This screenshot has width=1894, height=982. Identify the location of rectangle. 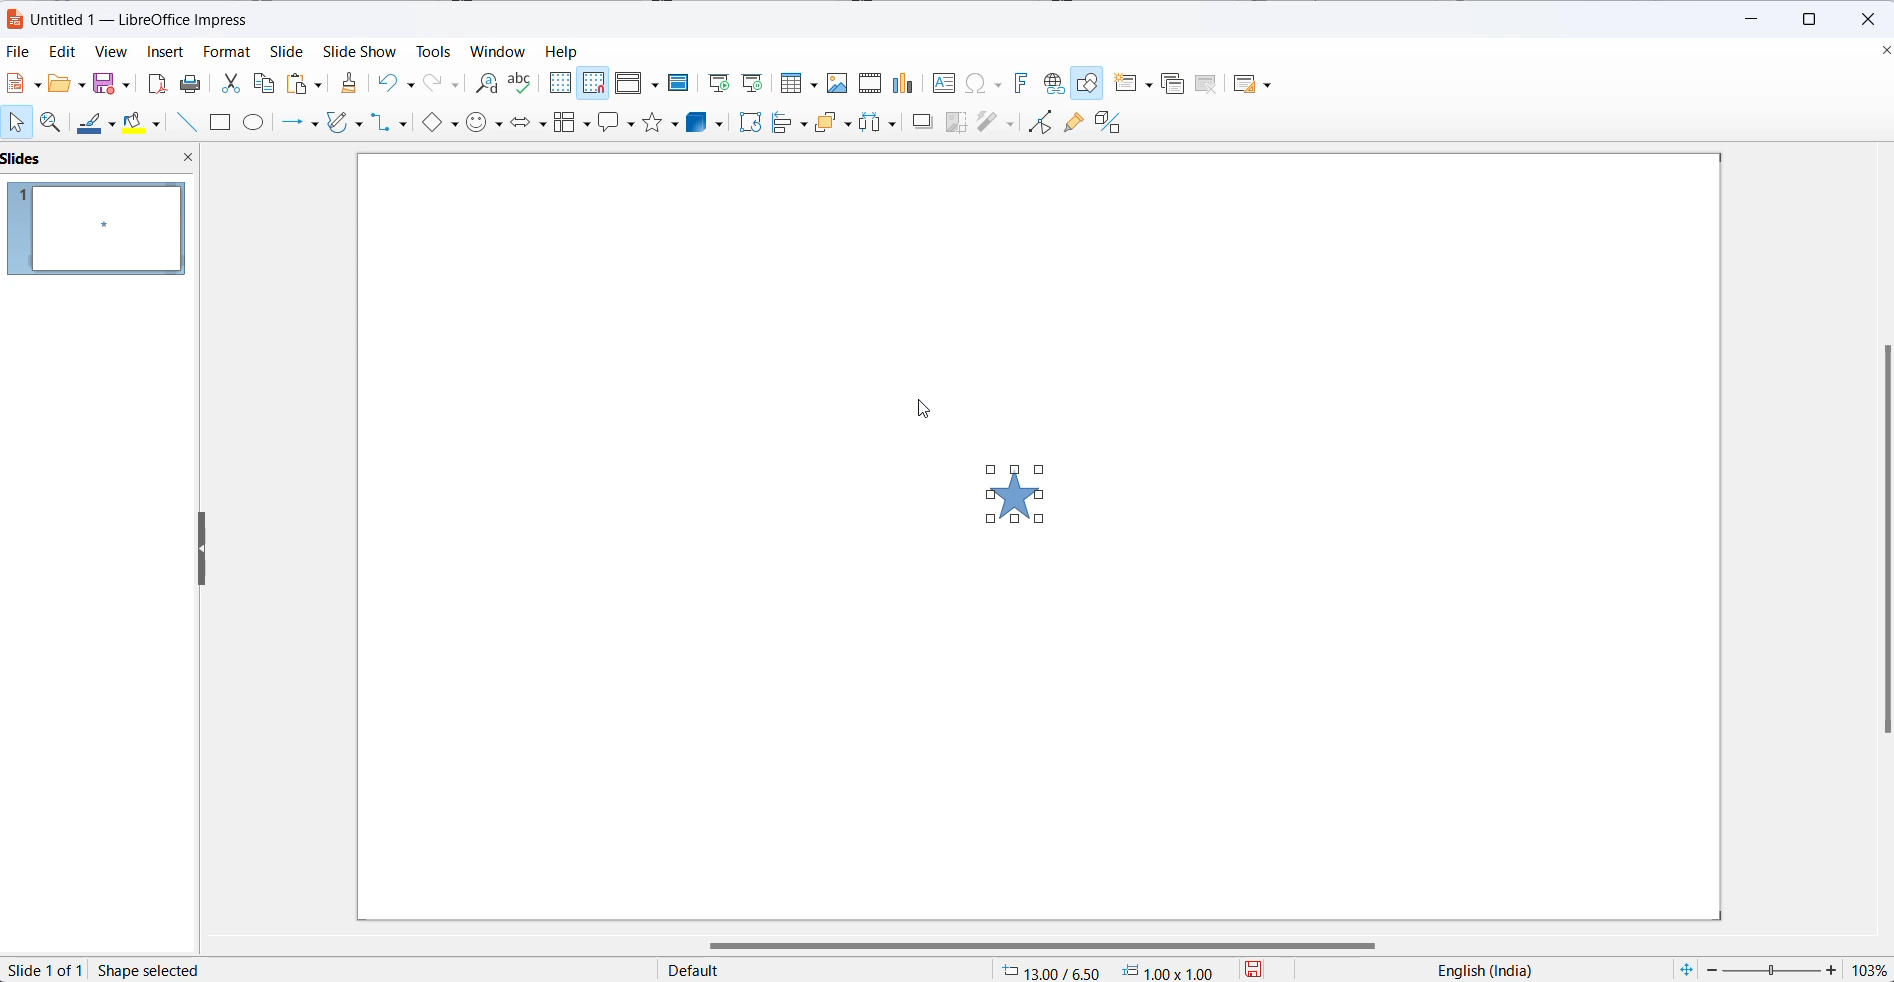
(223, 124).